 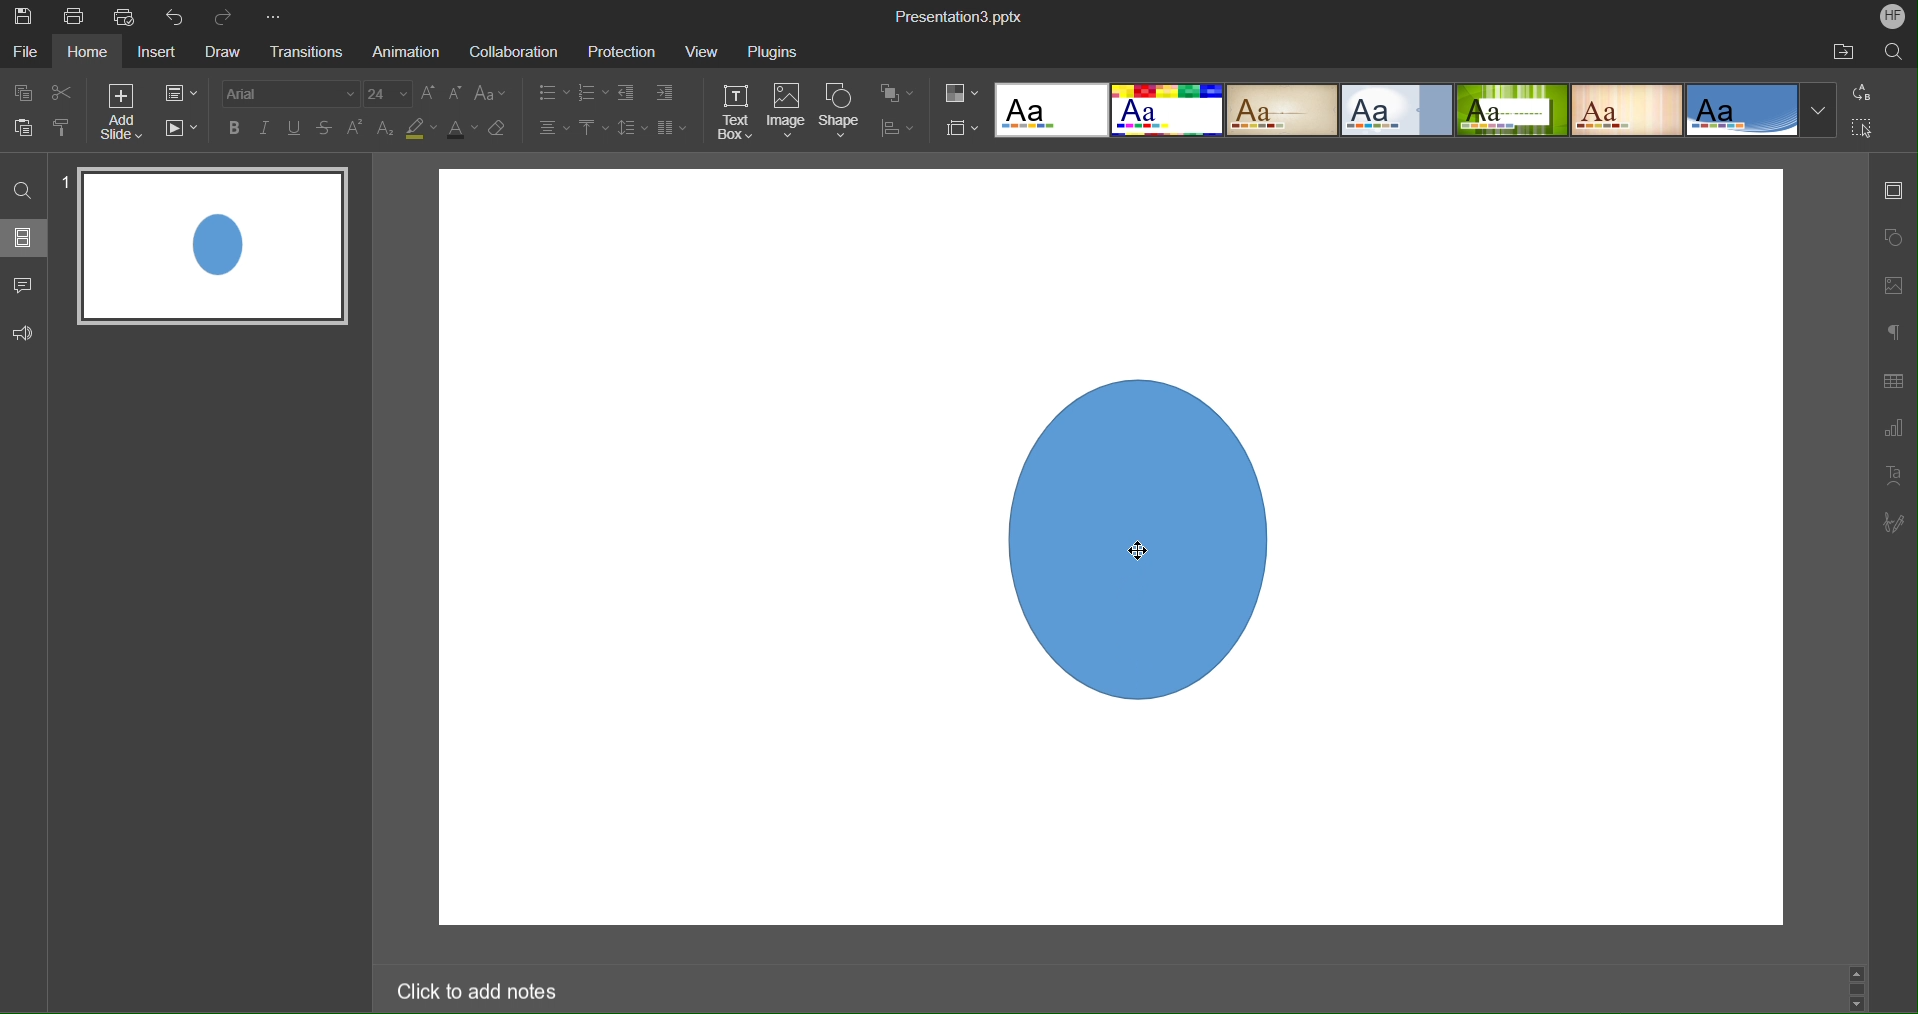 I want to click on Image, so click(x=1130, y=540).